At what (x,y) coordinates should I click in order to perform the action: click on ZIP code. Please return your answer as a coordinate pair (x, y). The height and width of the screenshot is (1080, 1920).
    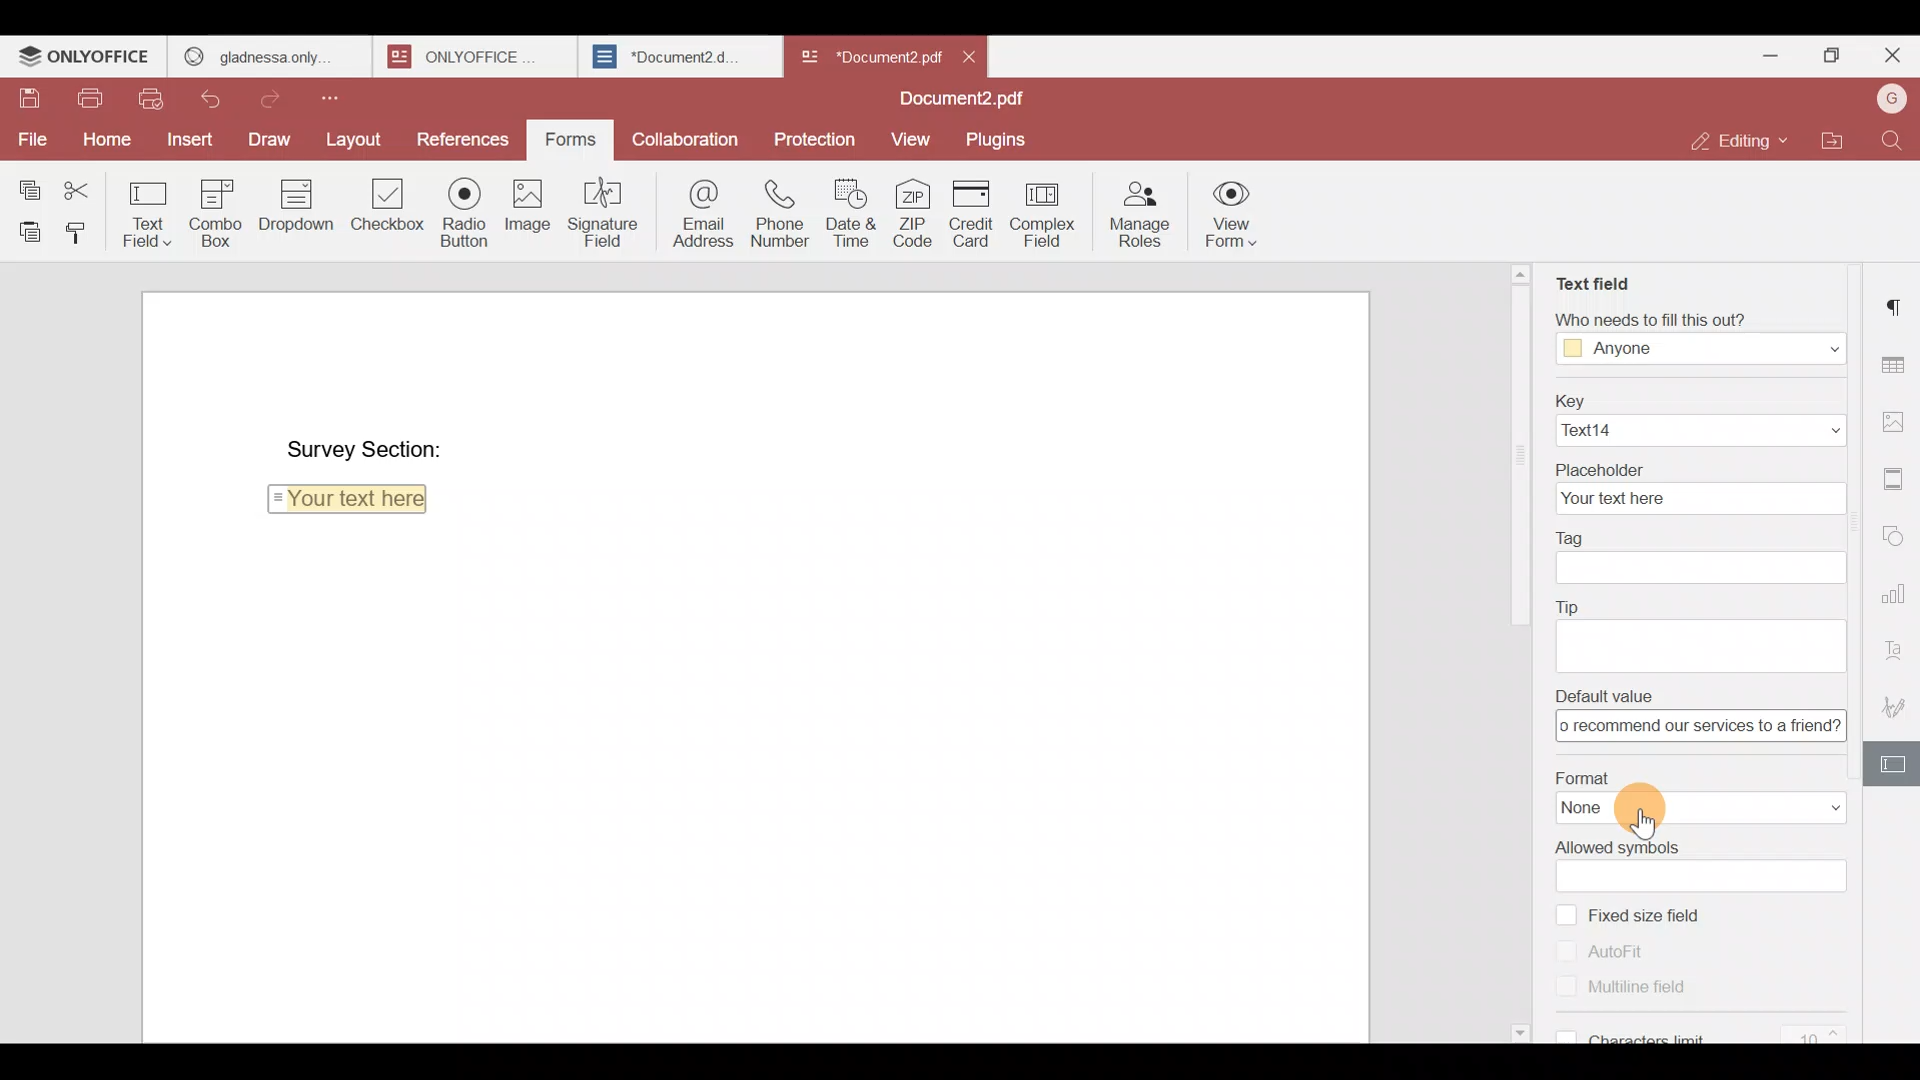
    Looking at the image, I should click on (916, 211).